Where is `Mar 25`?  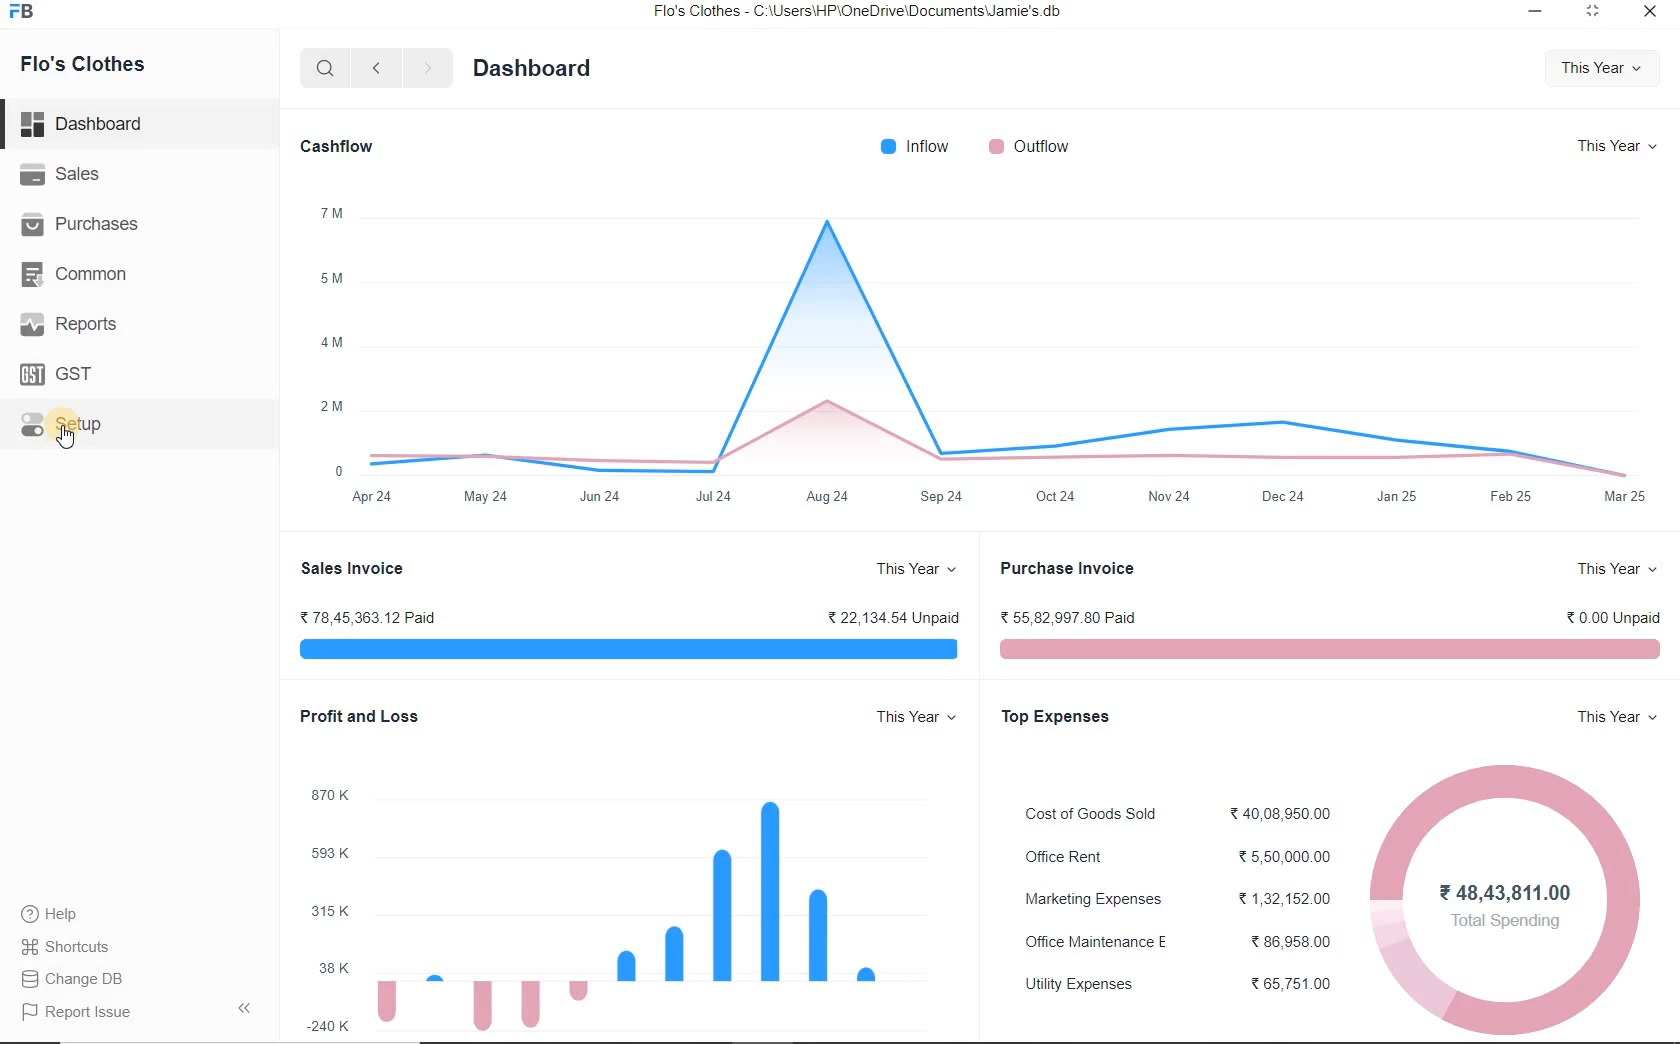 Mar 25 is located at coordinates (1621, 497).